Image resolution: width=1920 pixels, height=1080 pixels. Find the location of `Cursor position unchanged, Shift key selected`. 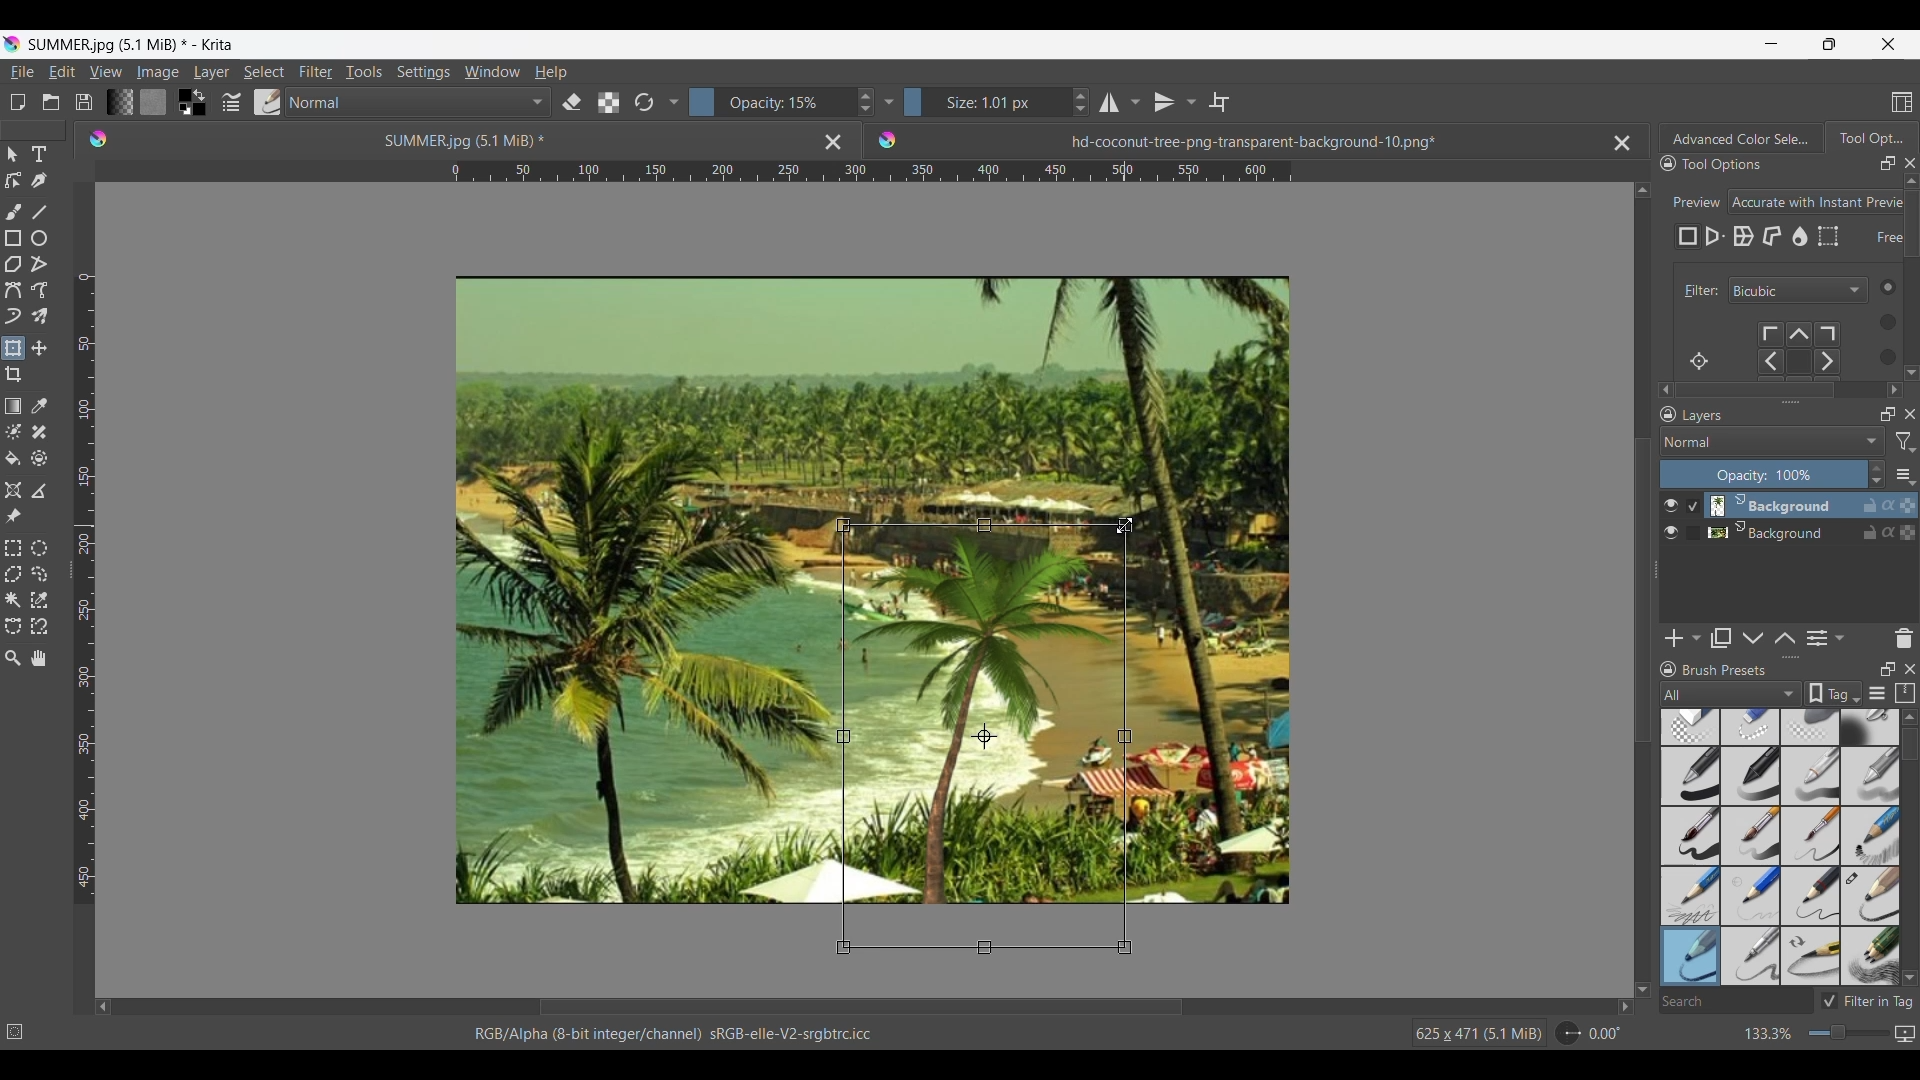

Cursor position unchanged, Shift key selected is located at coordinates (1125, 525).